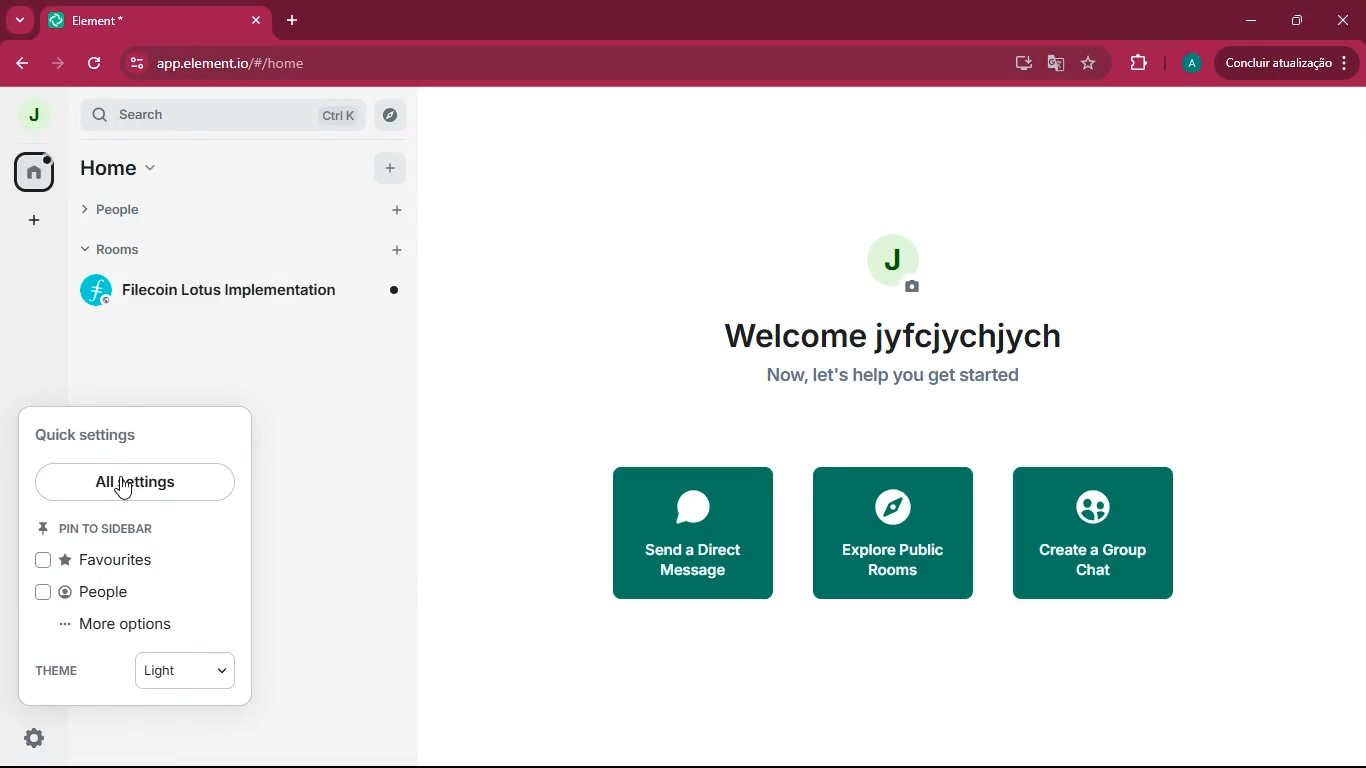 The height and width of the screenshot is (768, 1366). Describe the element at coordinates (451, 64) in the screenshot. I see `app.elementio/#/home` at that location.